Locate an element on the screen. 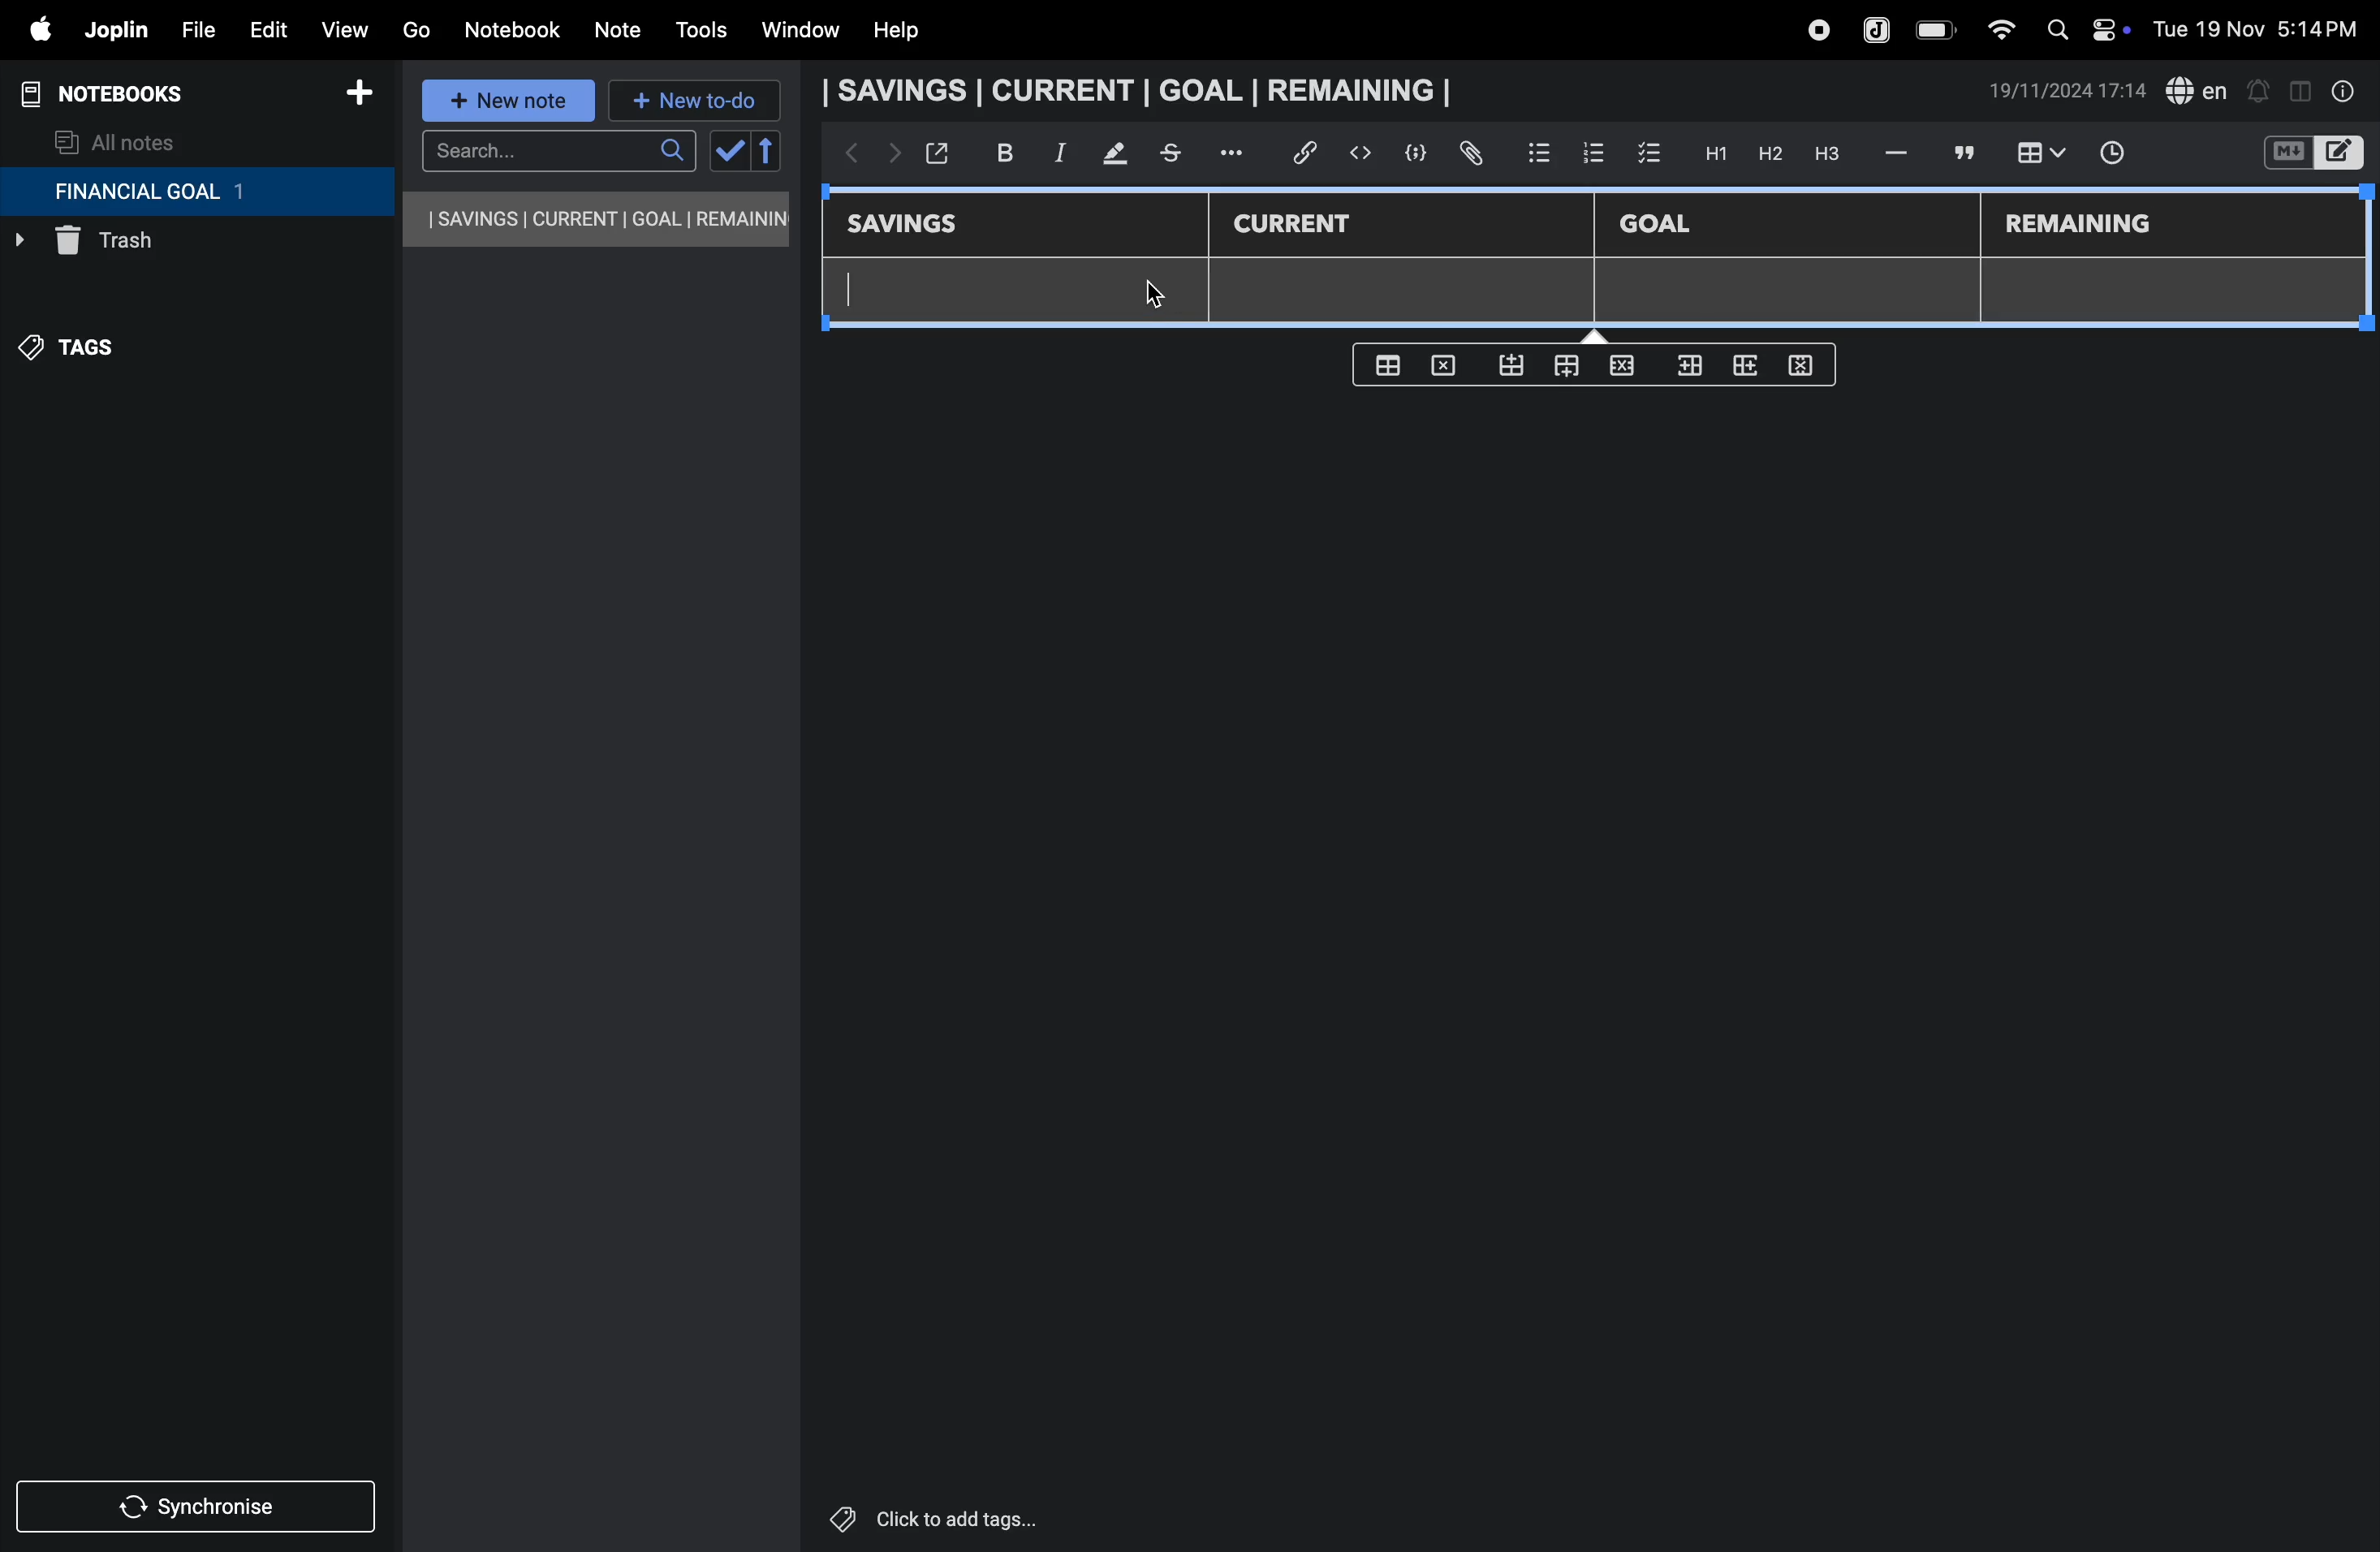  new note is located at coordinates (511, 102).